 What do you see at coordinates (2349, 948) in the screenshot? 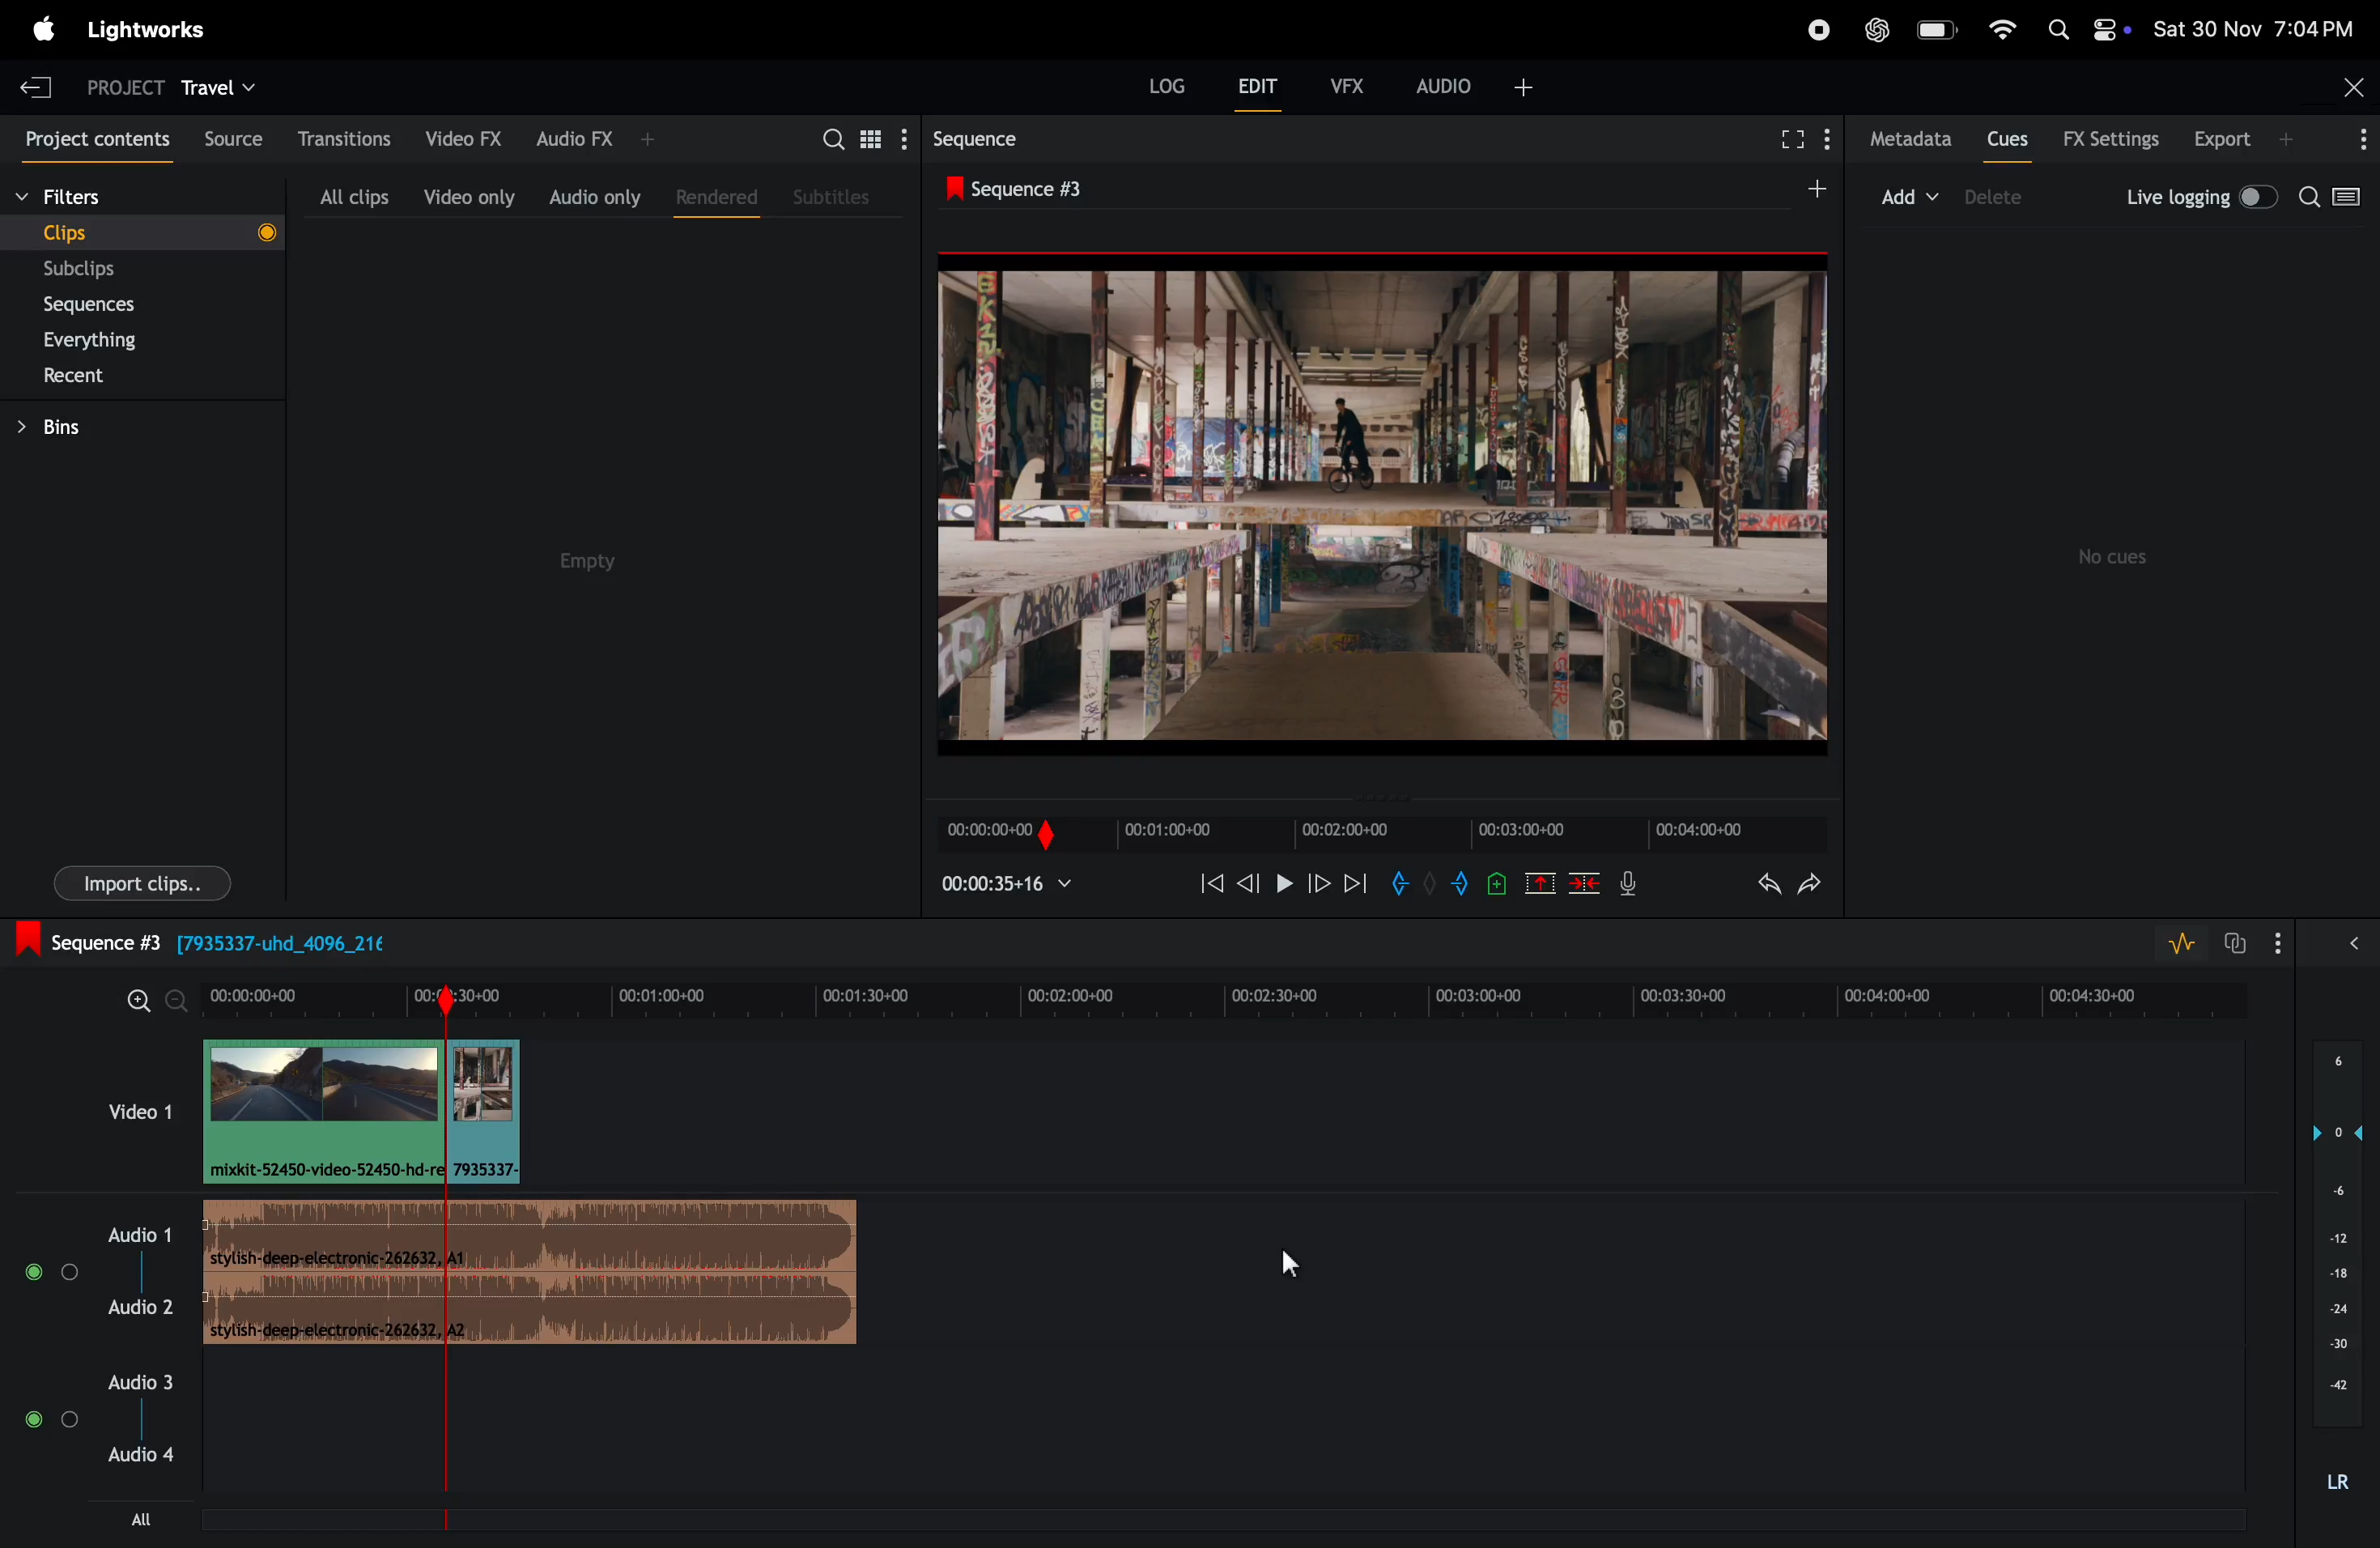
I see `Audio` at bounding box center [2349, 948].